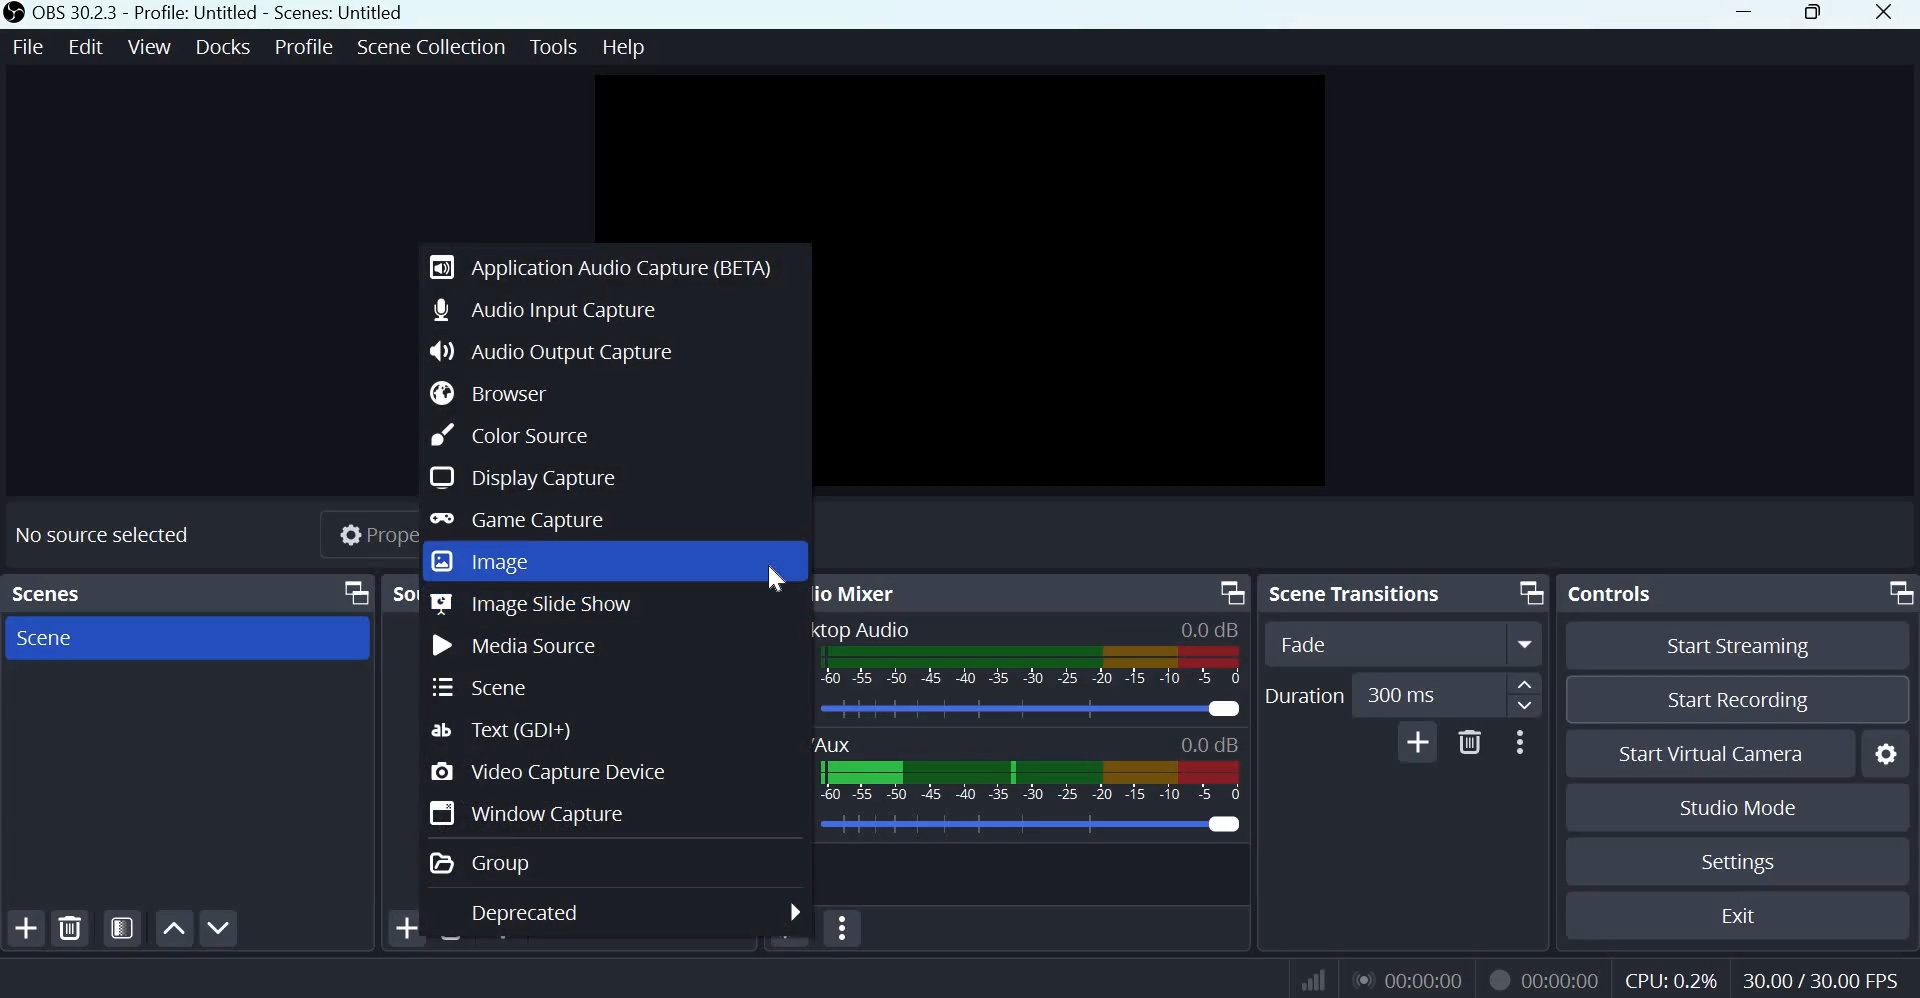 The image size is (1920, 998). What do you see at coordinates (517, 647) in the screenshot?
I see `Media source` at bounding box center [517, 647].